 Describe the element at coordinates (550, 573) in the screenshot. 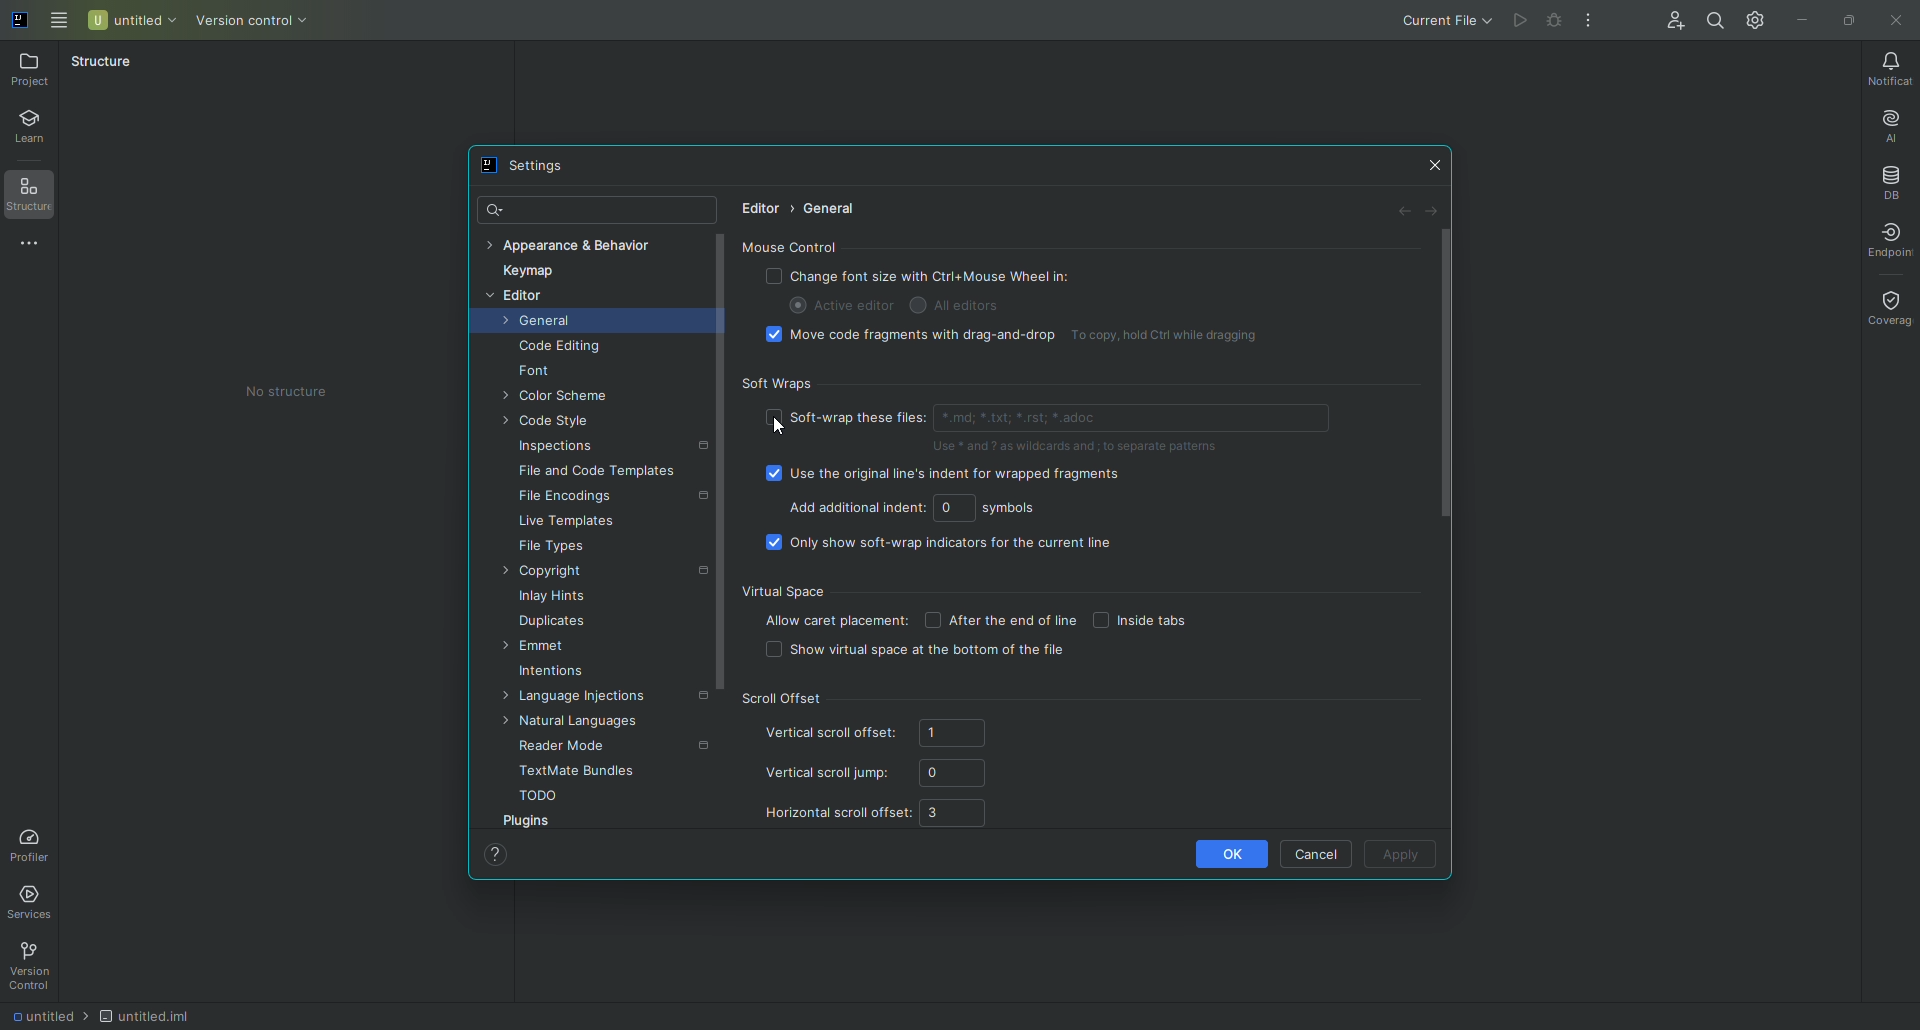

I see `Copyright` at that location.